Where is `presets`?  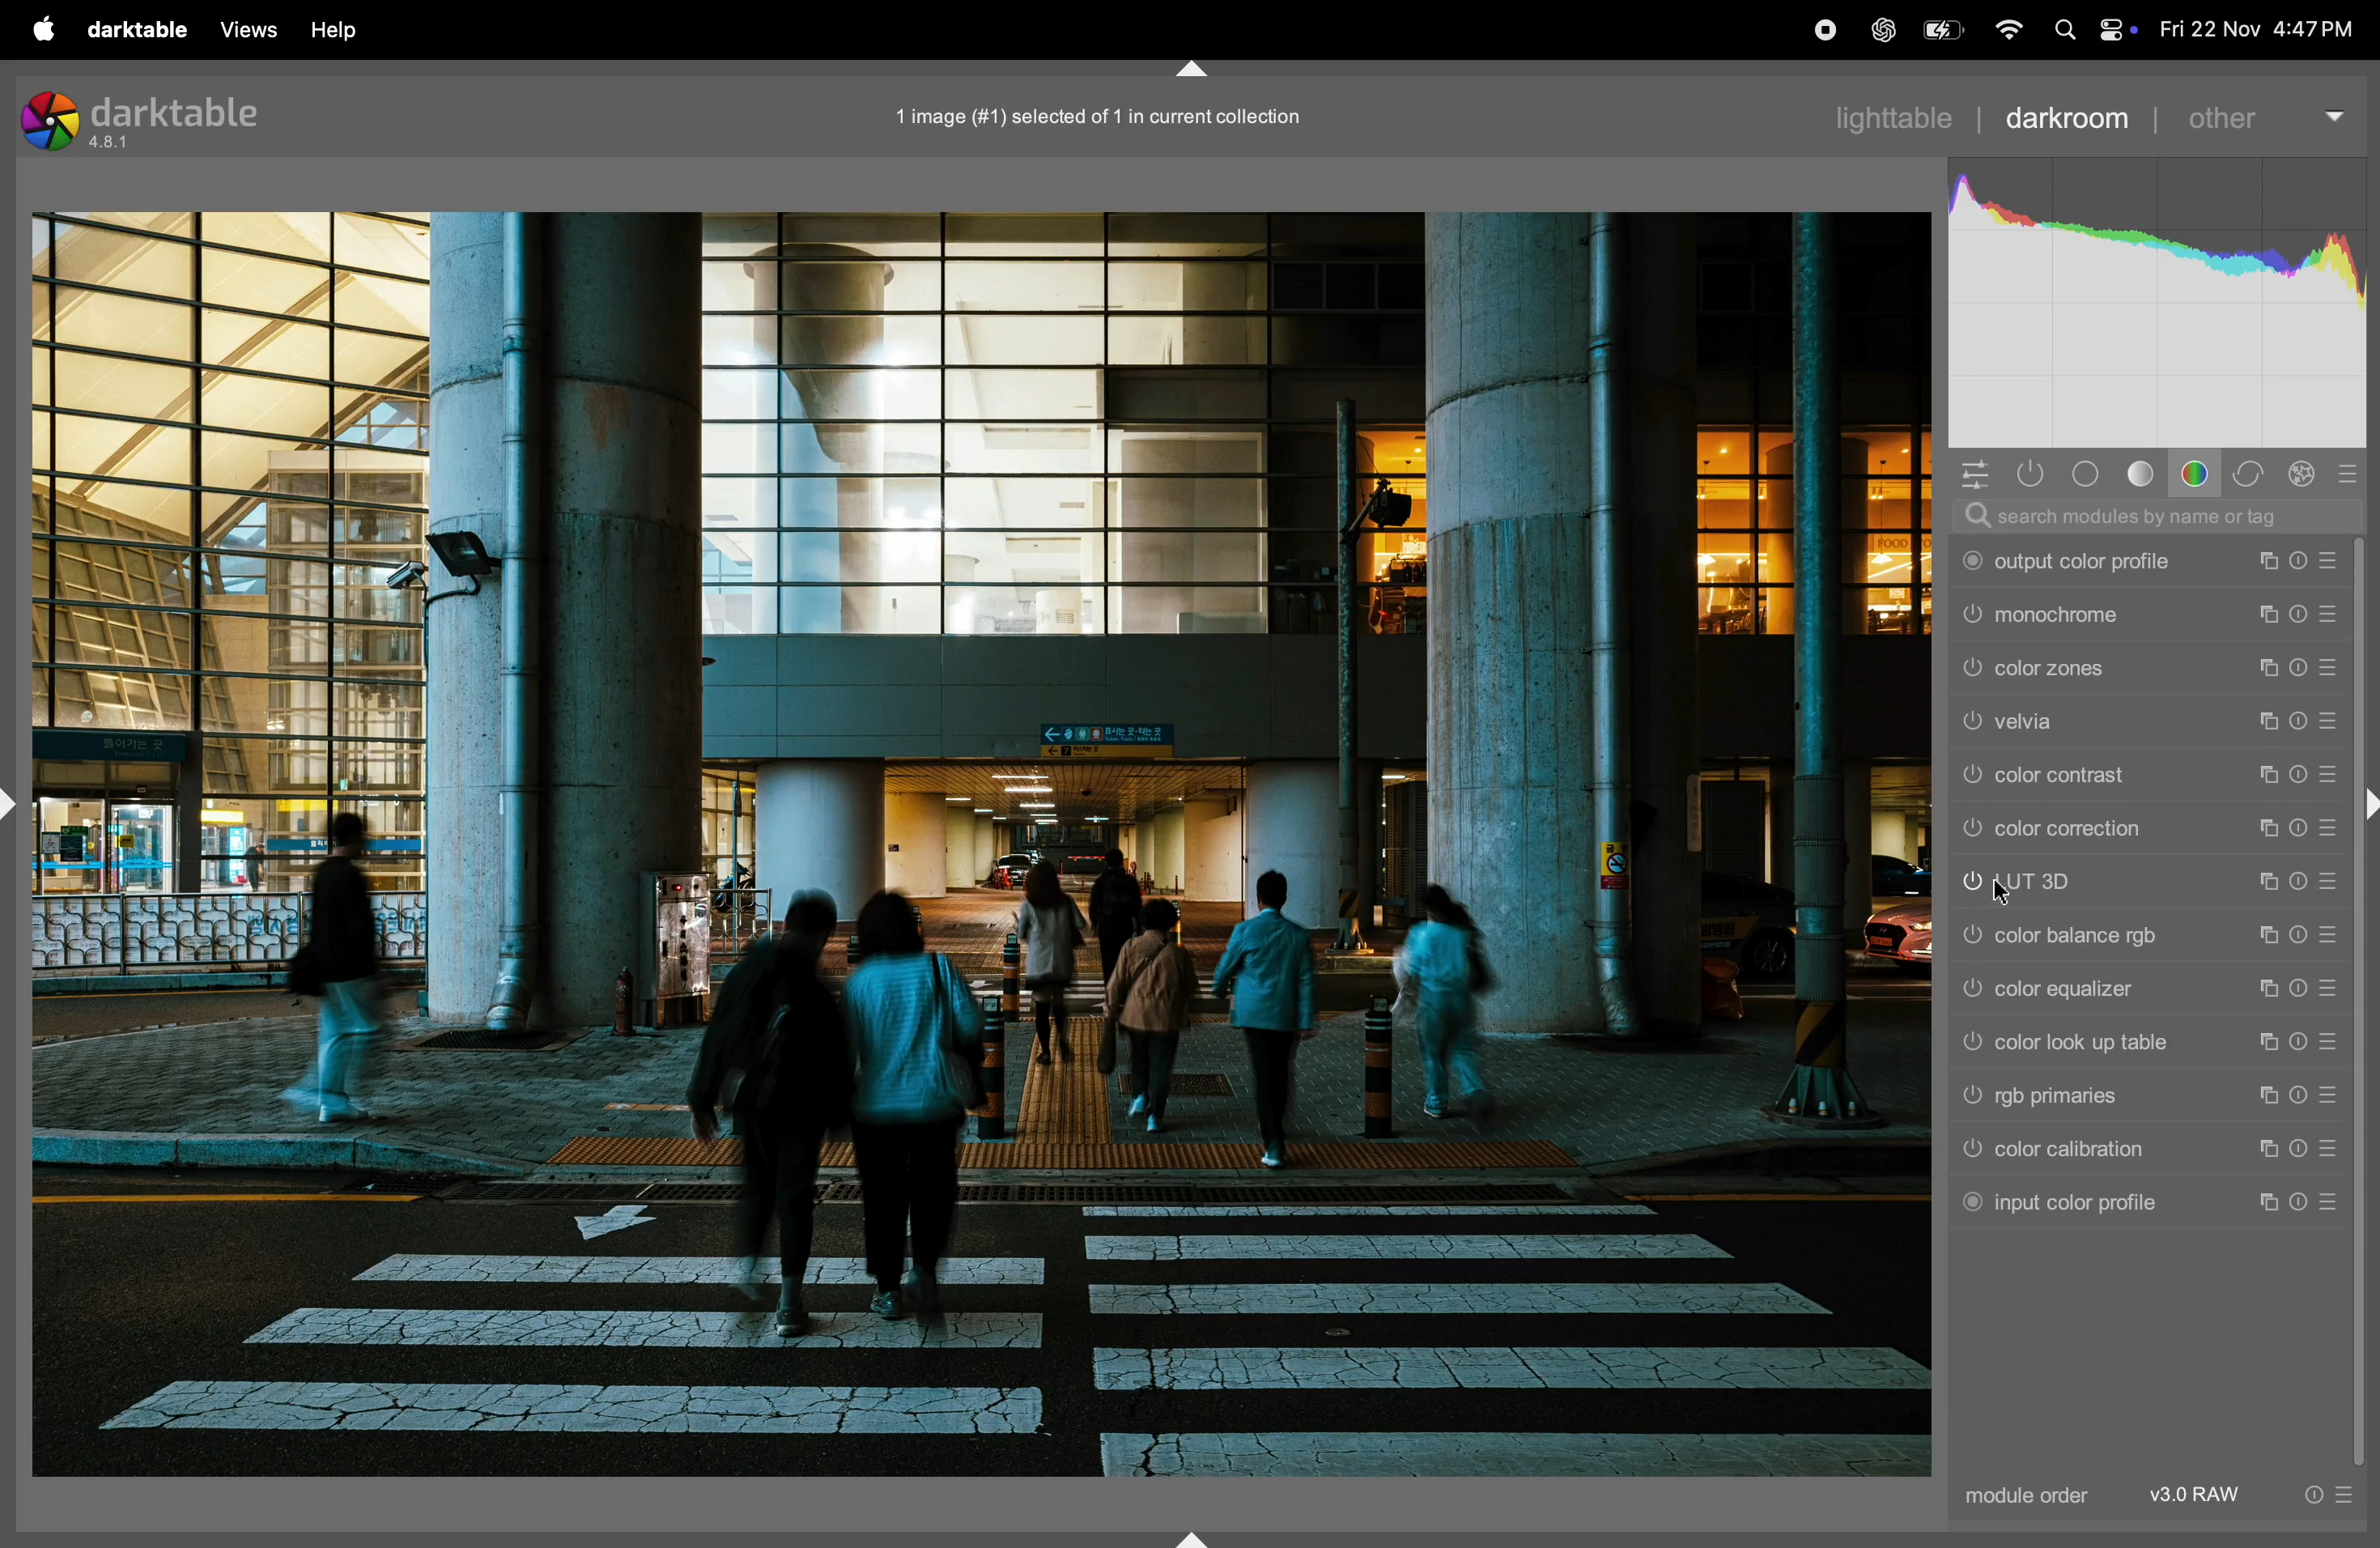
presets is located at coordinates (2330, 559).